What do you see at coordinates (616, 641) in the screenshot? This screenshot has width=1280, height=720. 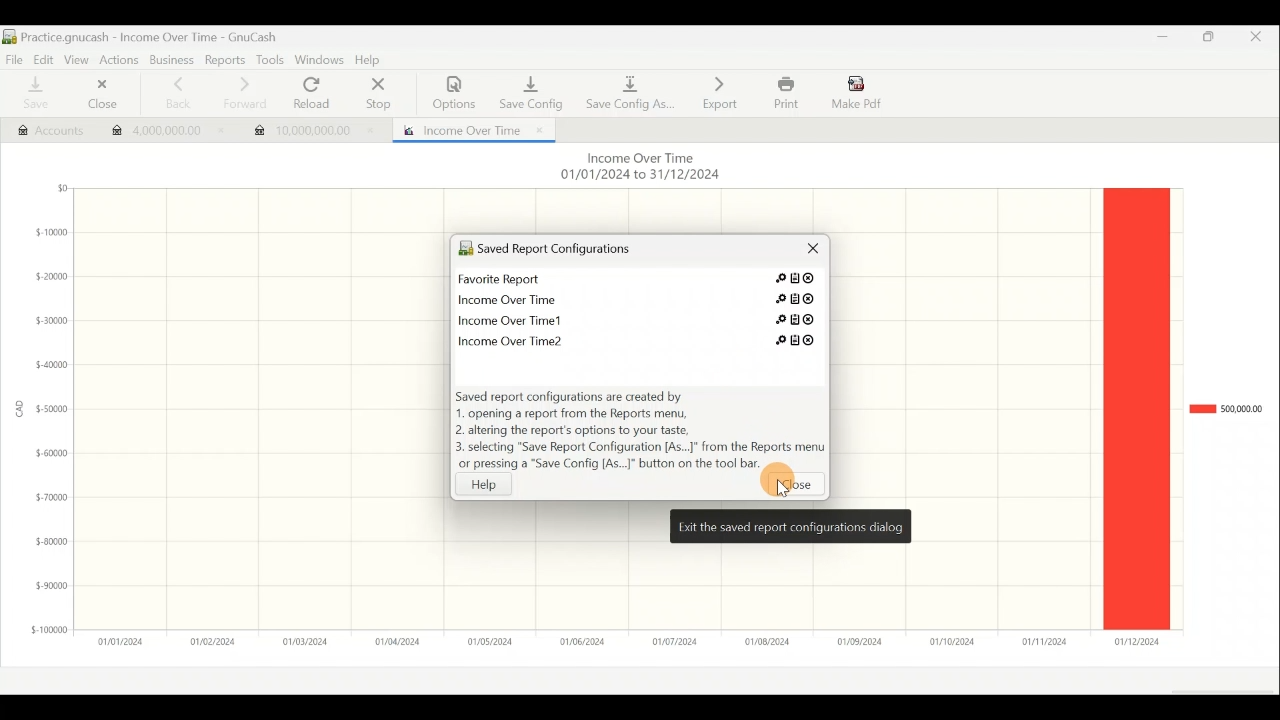 I see `x-axis (date range)` at bounding box center [616, 641].